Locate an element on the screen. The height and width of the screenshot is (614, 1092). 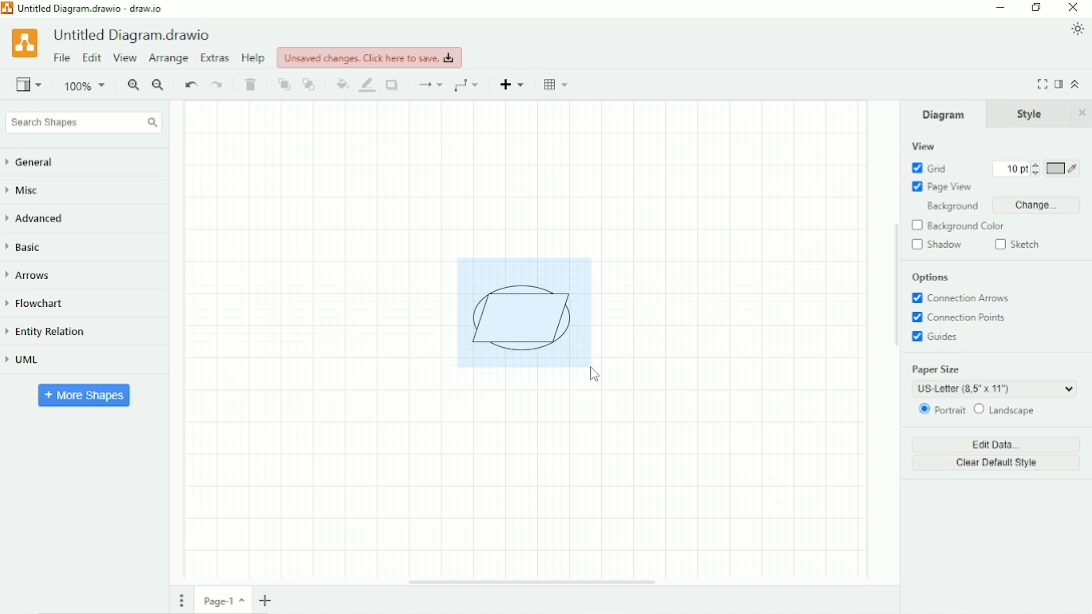
Paper size is located at coordinates (993, 379).